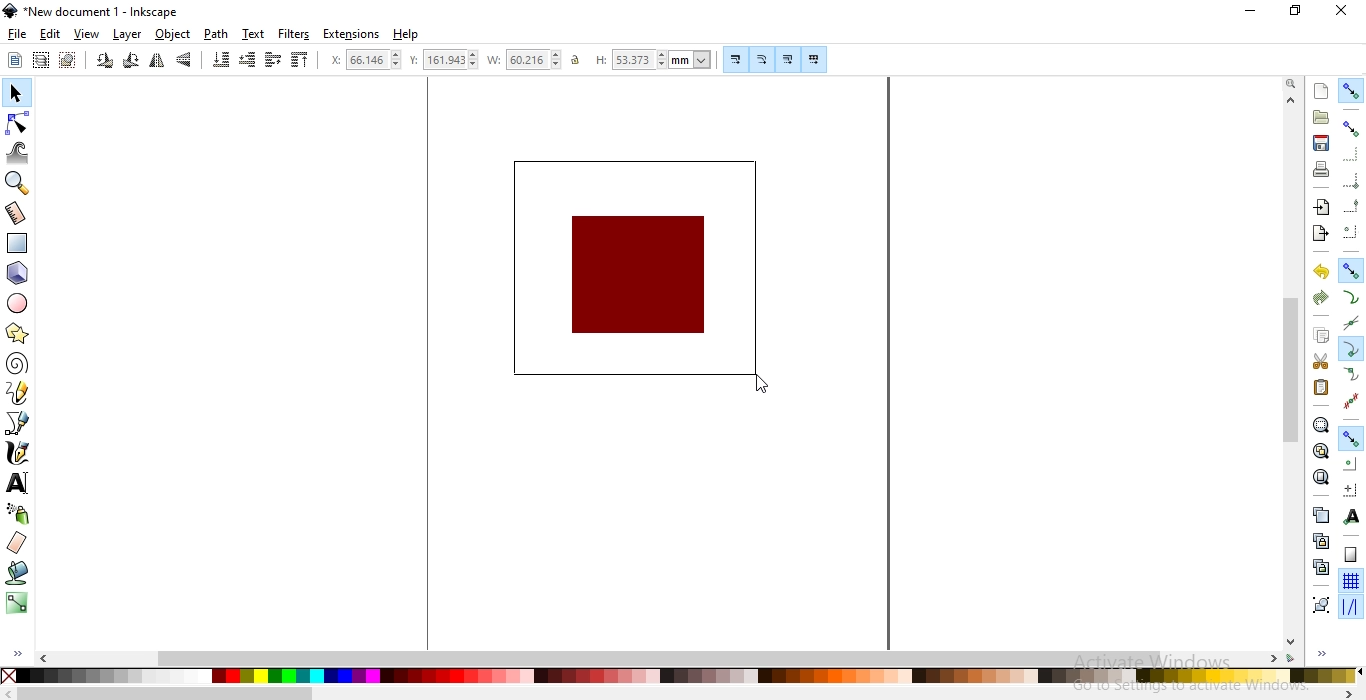 The image size is (1366, 700). What do you see at coordinates (638, 268) in the screenshot?
I see `image` at bounding box center [638, 268].